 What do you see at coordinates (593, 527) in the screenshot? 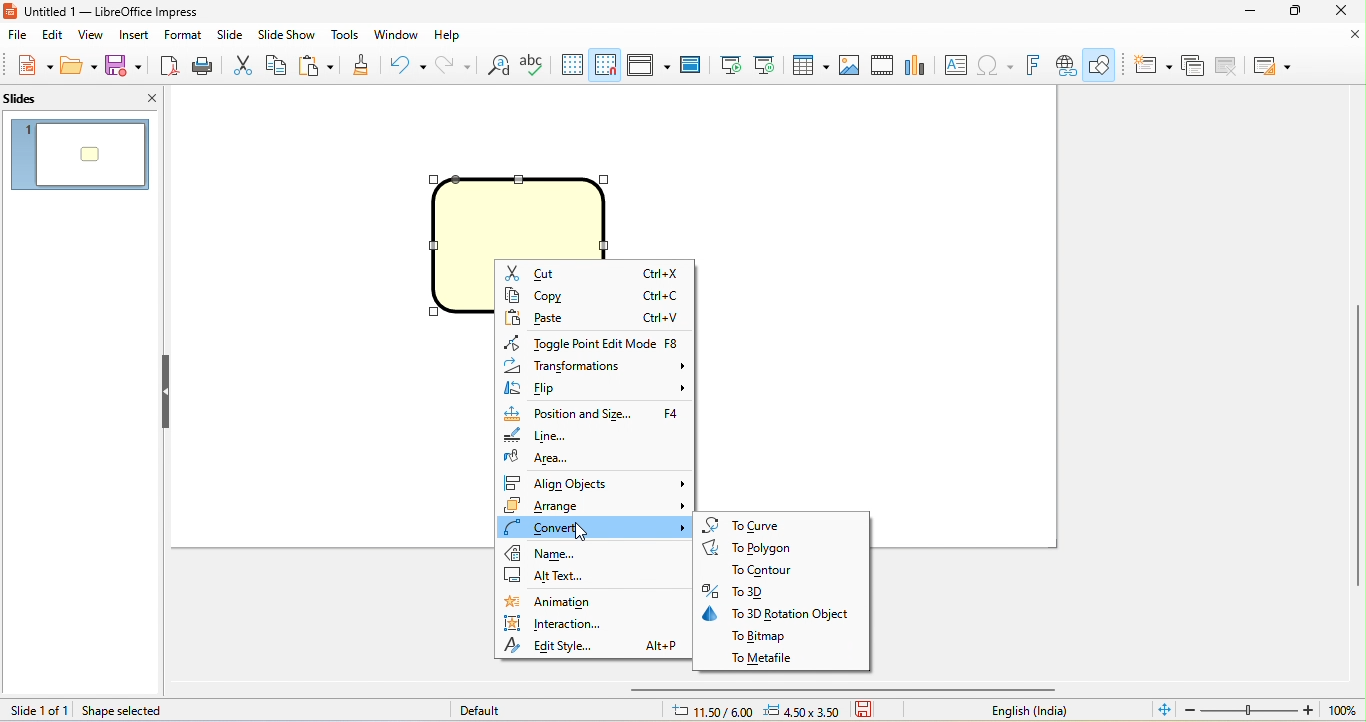
I see `convert` at bounding box center [593, 527].